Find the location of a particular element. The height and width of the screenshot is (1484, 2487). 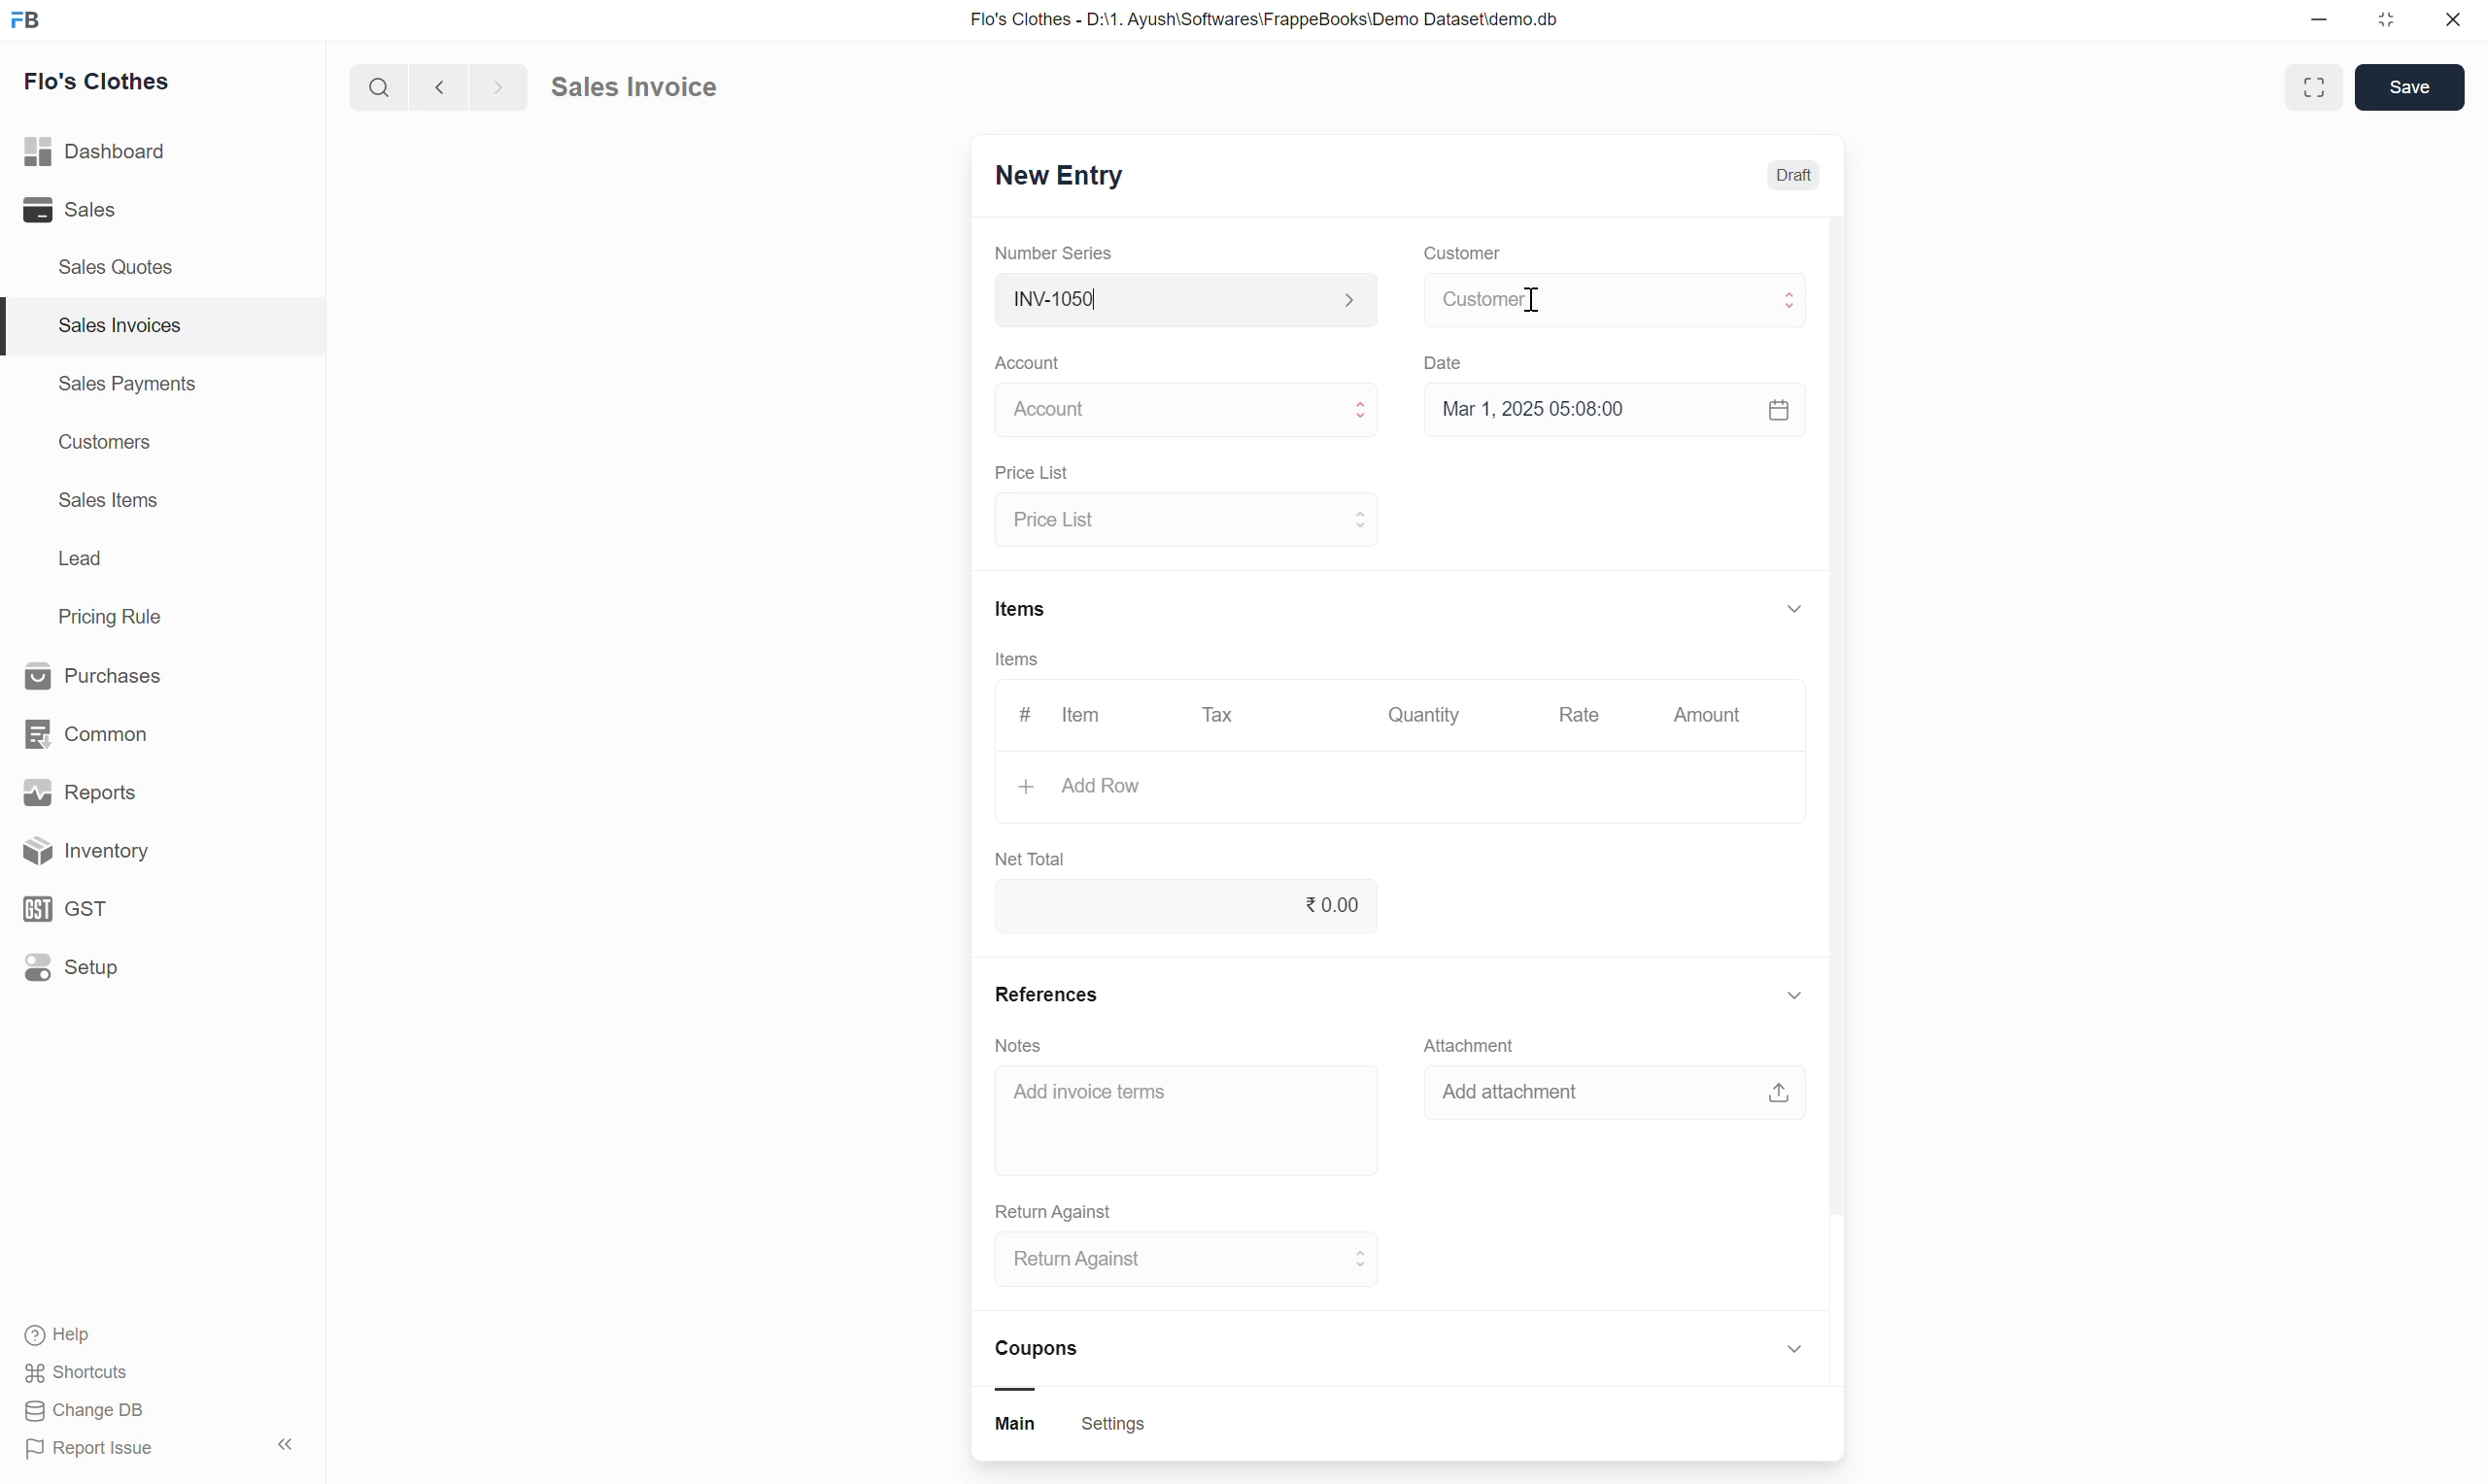

Change DB is located at coordinates (88, 1414).